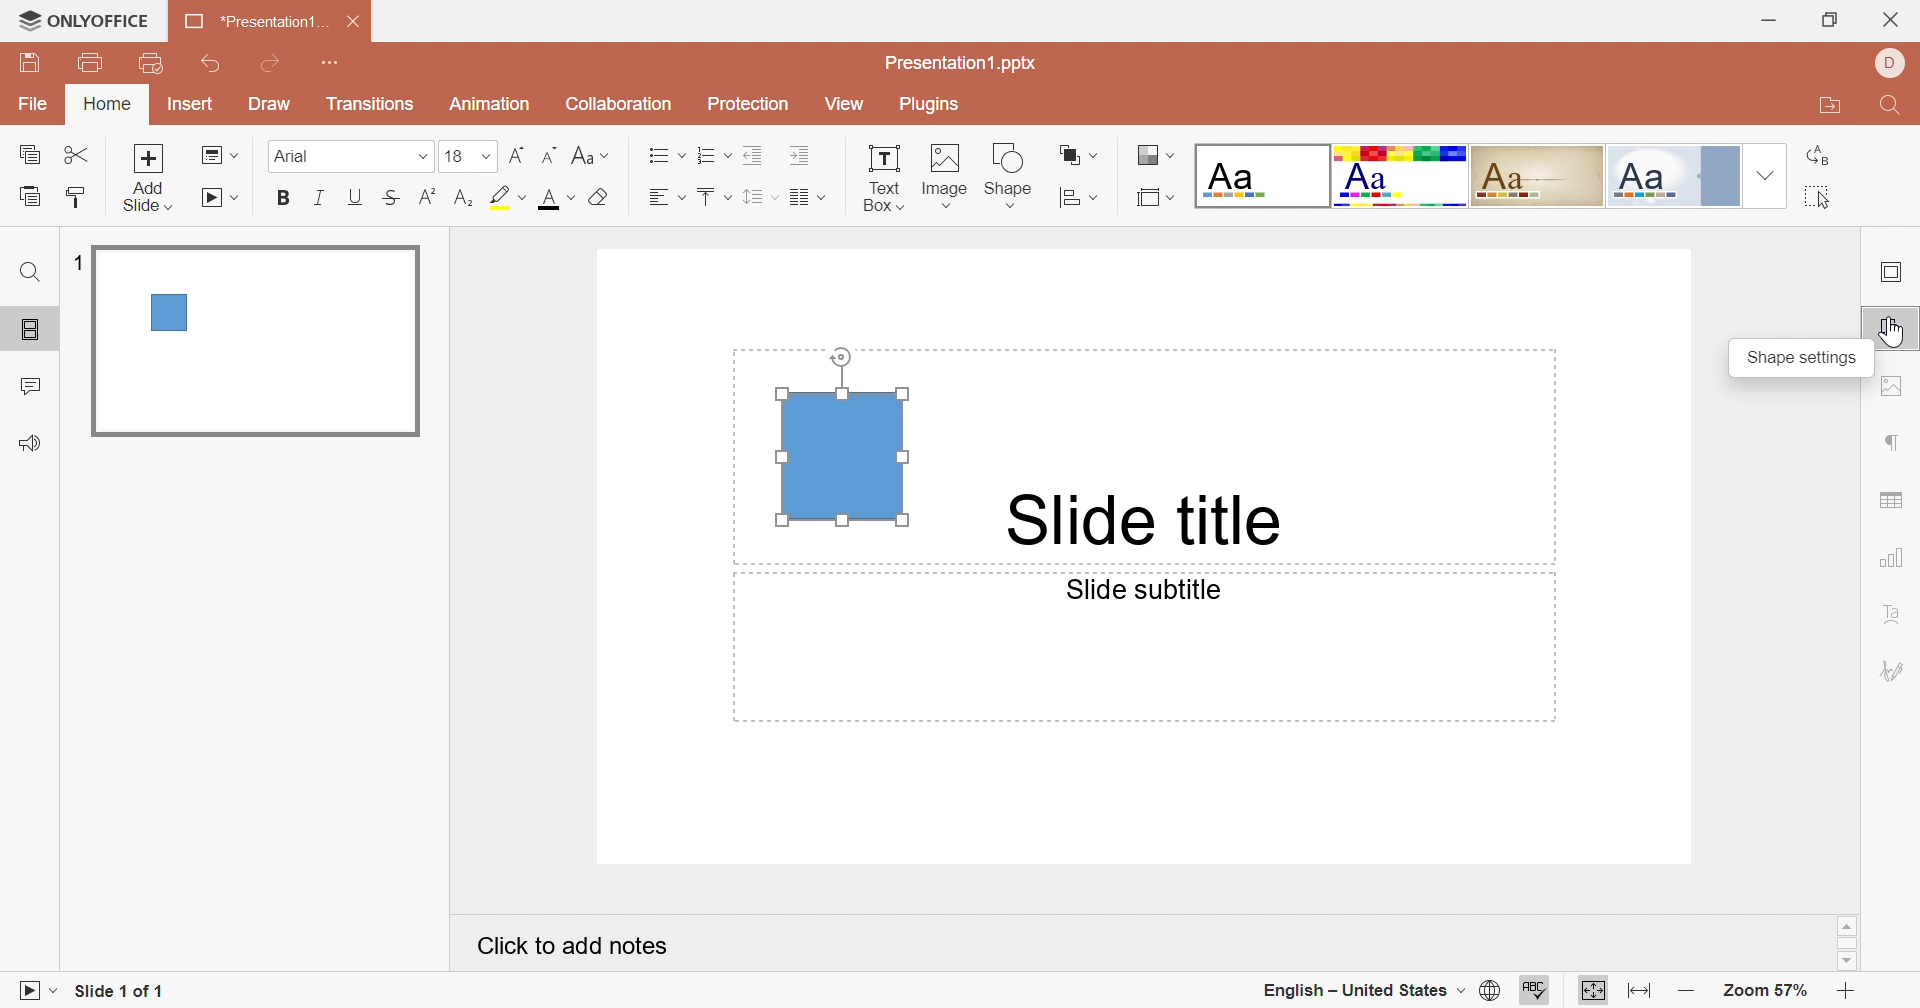  Describe the element at coordinates (1819, 197) in the screenshot. I see `Select All` at that location.